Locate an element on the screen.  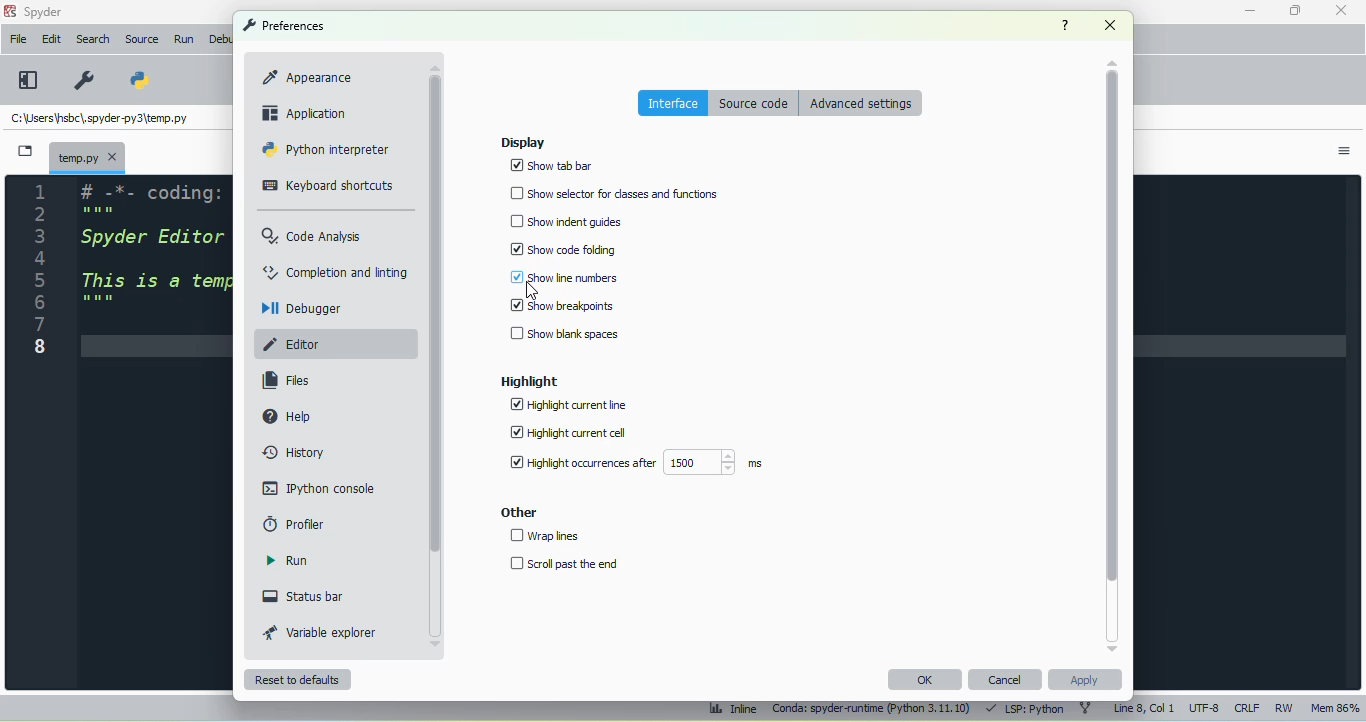
highlight is located at coordinates (529, 381).